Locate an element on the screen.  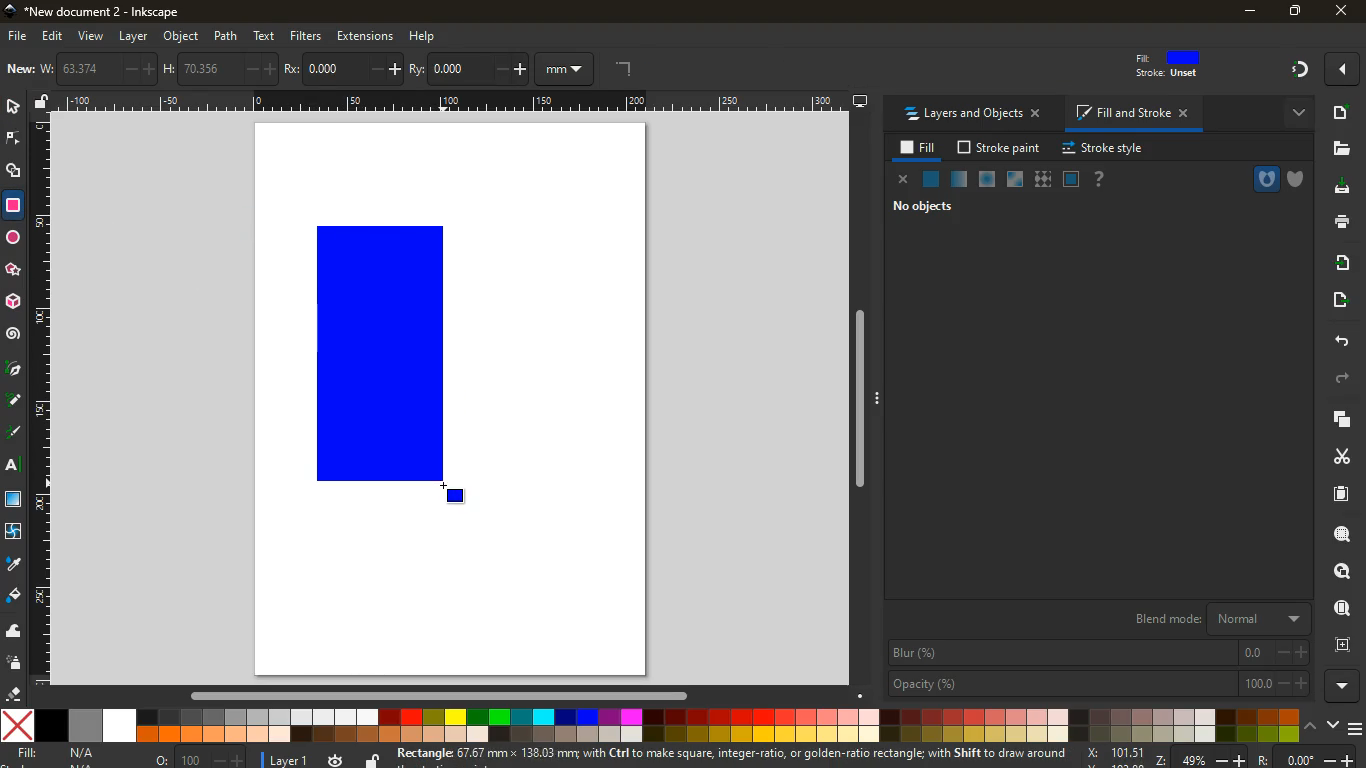
forward is located at coordinates (1340, 378).